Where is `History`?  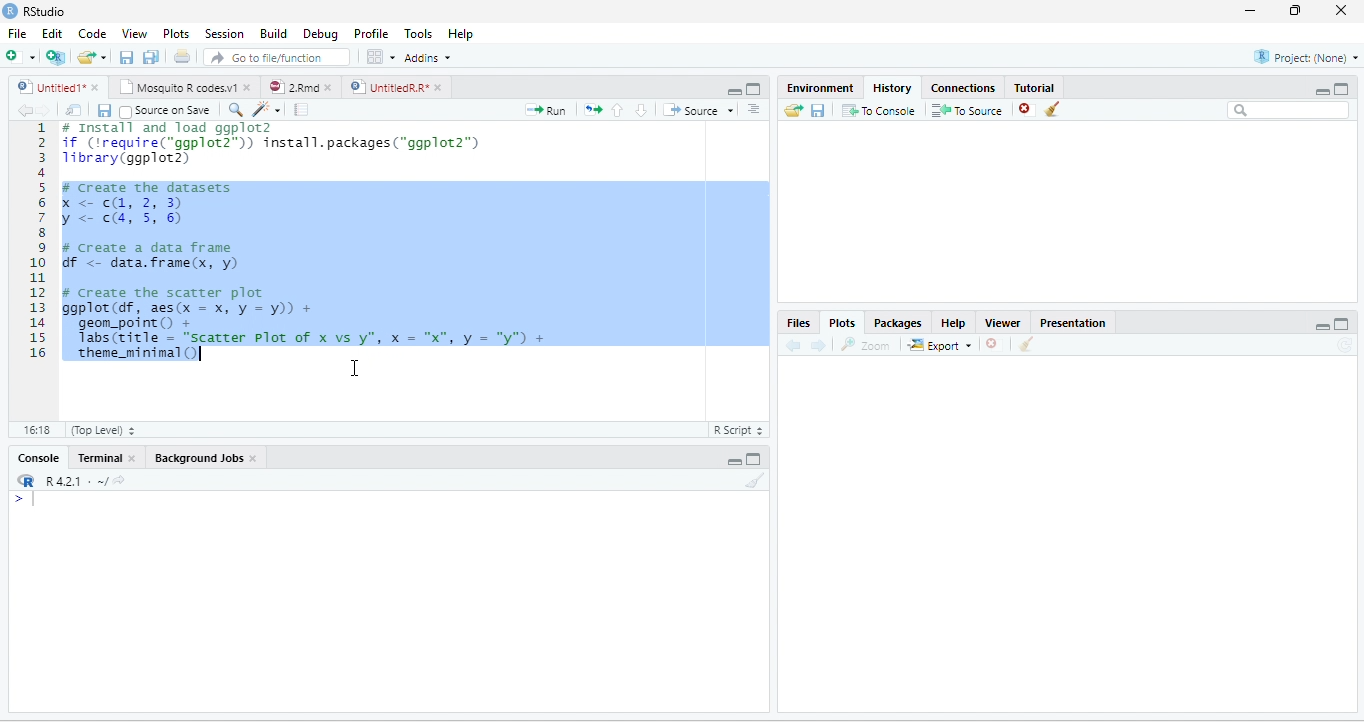 History is located at coordinates (891, 88).